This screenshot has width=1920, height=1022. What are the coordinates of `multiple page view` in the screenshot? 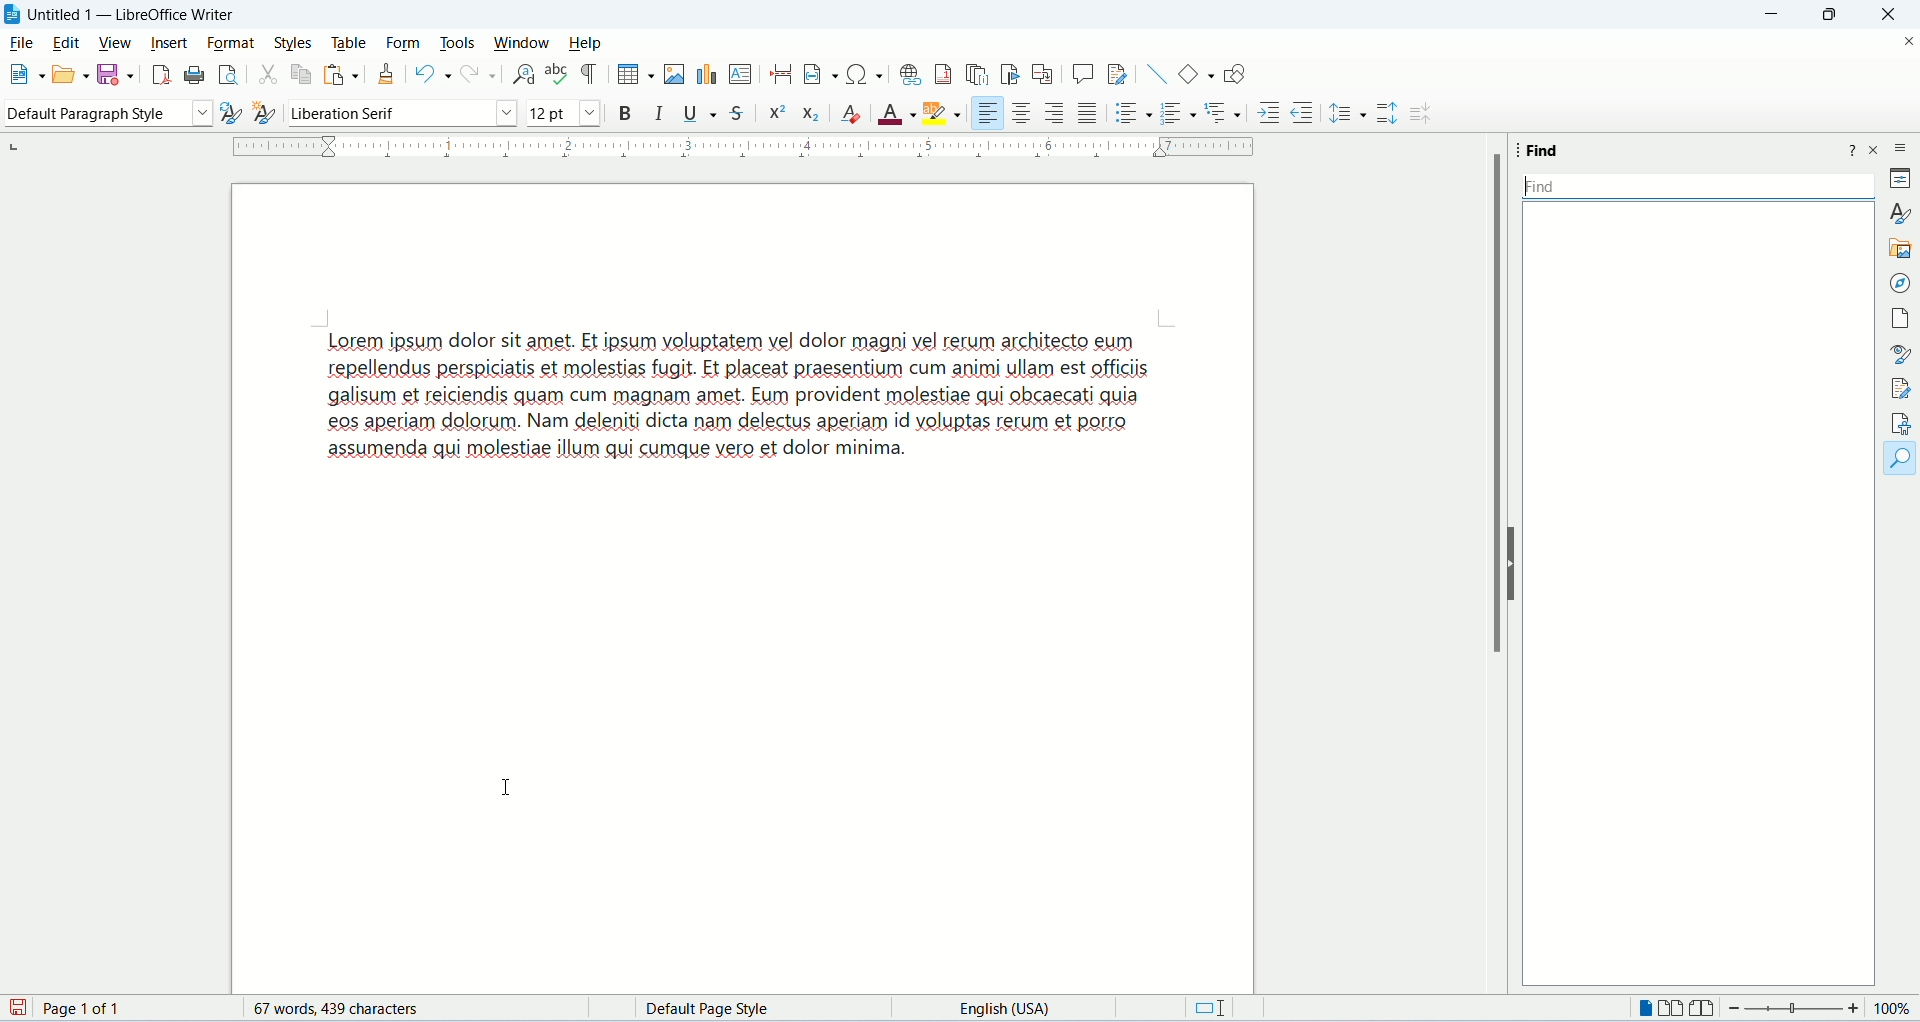 It's located at (1670, 1010).